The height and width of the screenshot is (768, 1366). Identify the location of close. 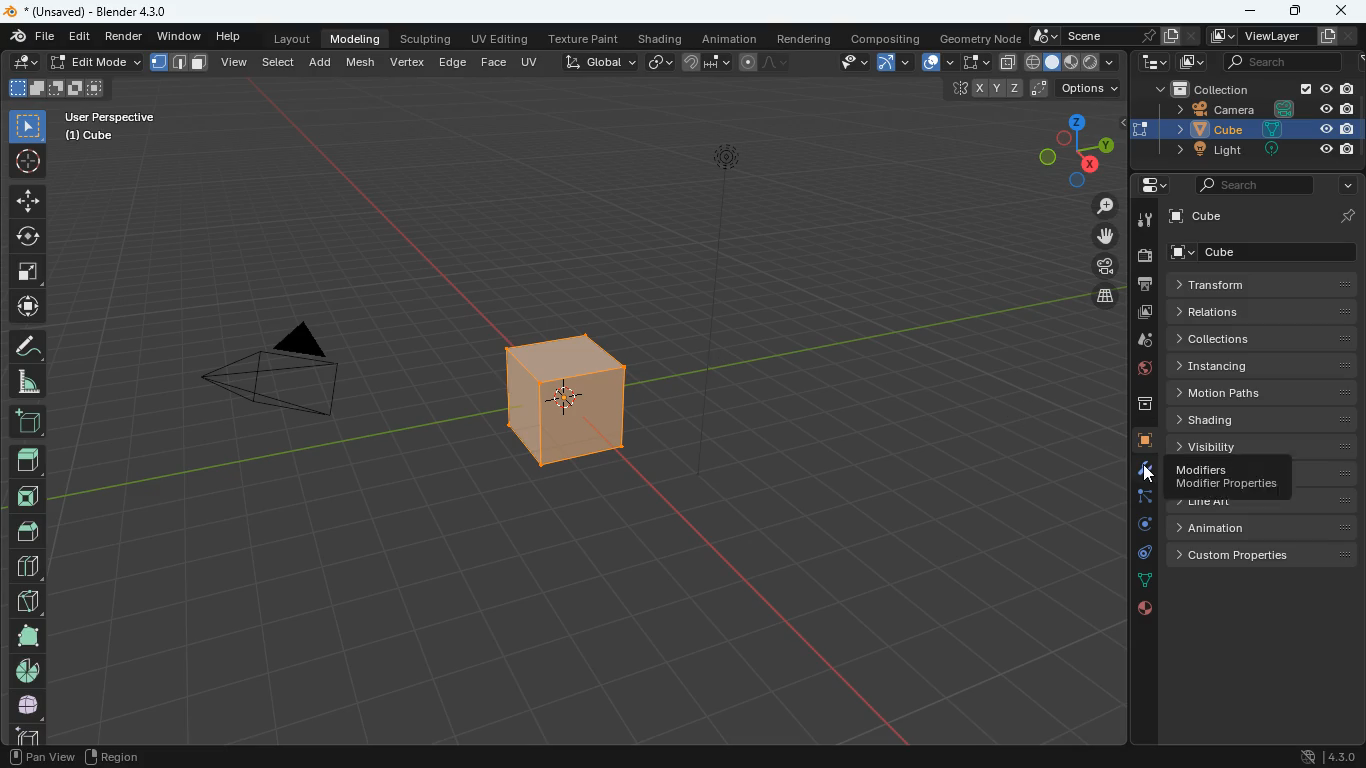
(1347, 11).